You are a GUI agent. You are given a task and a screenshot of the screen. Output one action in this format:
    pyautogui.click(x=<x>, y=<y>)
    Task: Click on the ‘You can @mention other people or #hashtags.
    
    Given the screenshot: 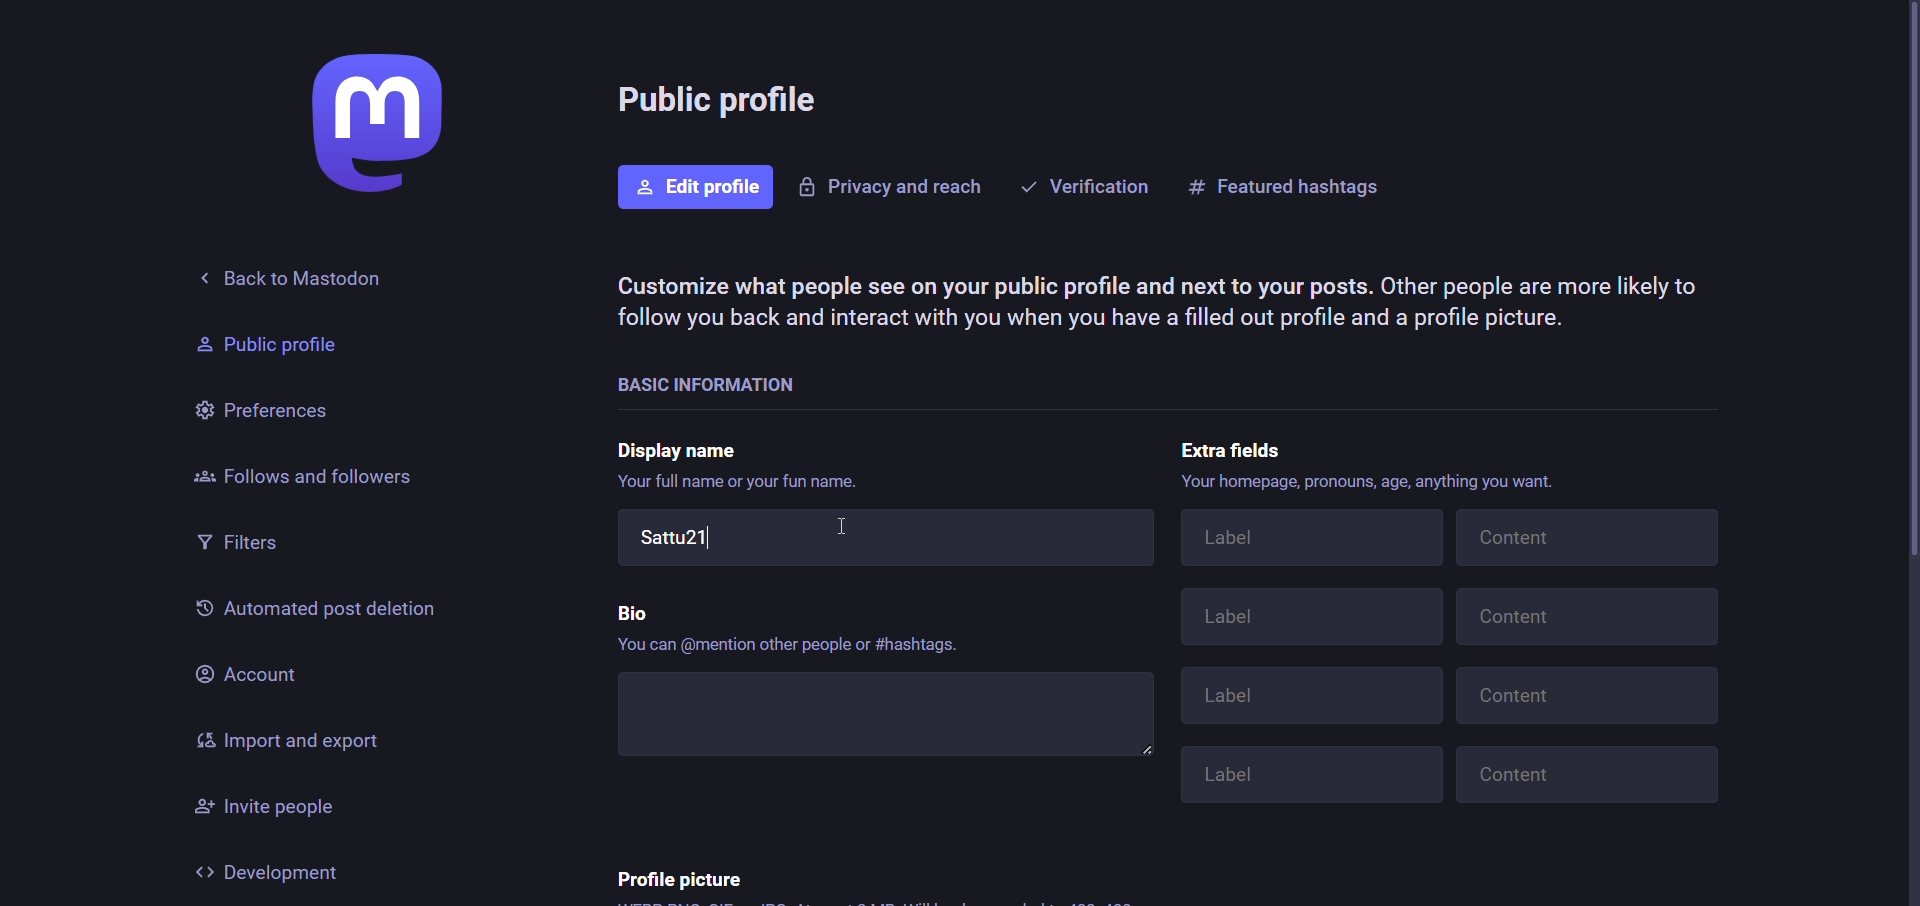 What is the action you would take?
    pyautogui.click(x=786, y=648)
    